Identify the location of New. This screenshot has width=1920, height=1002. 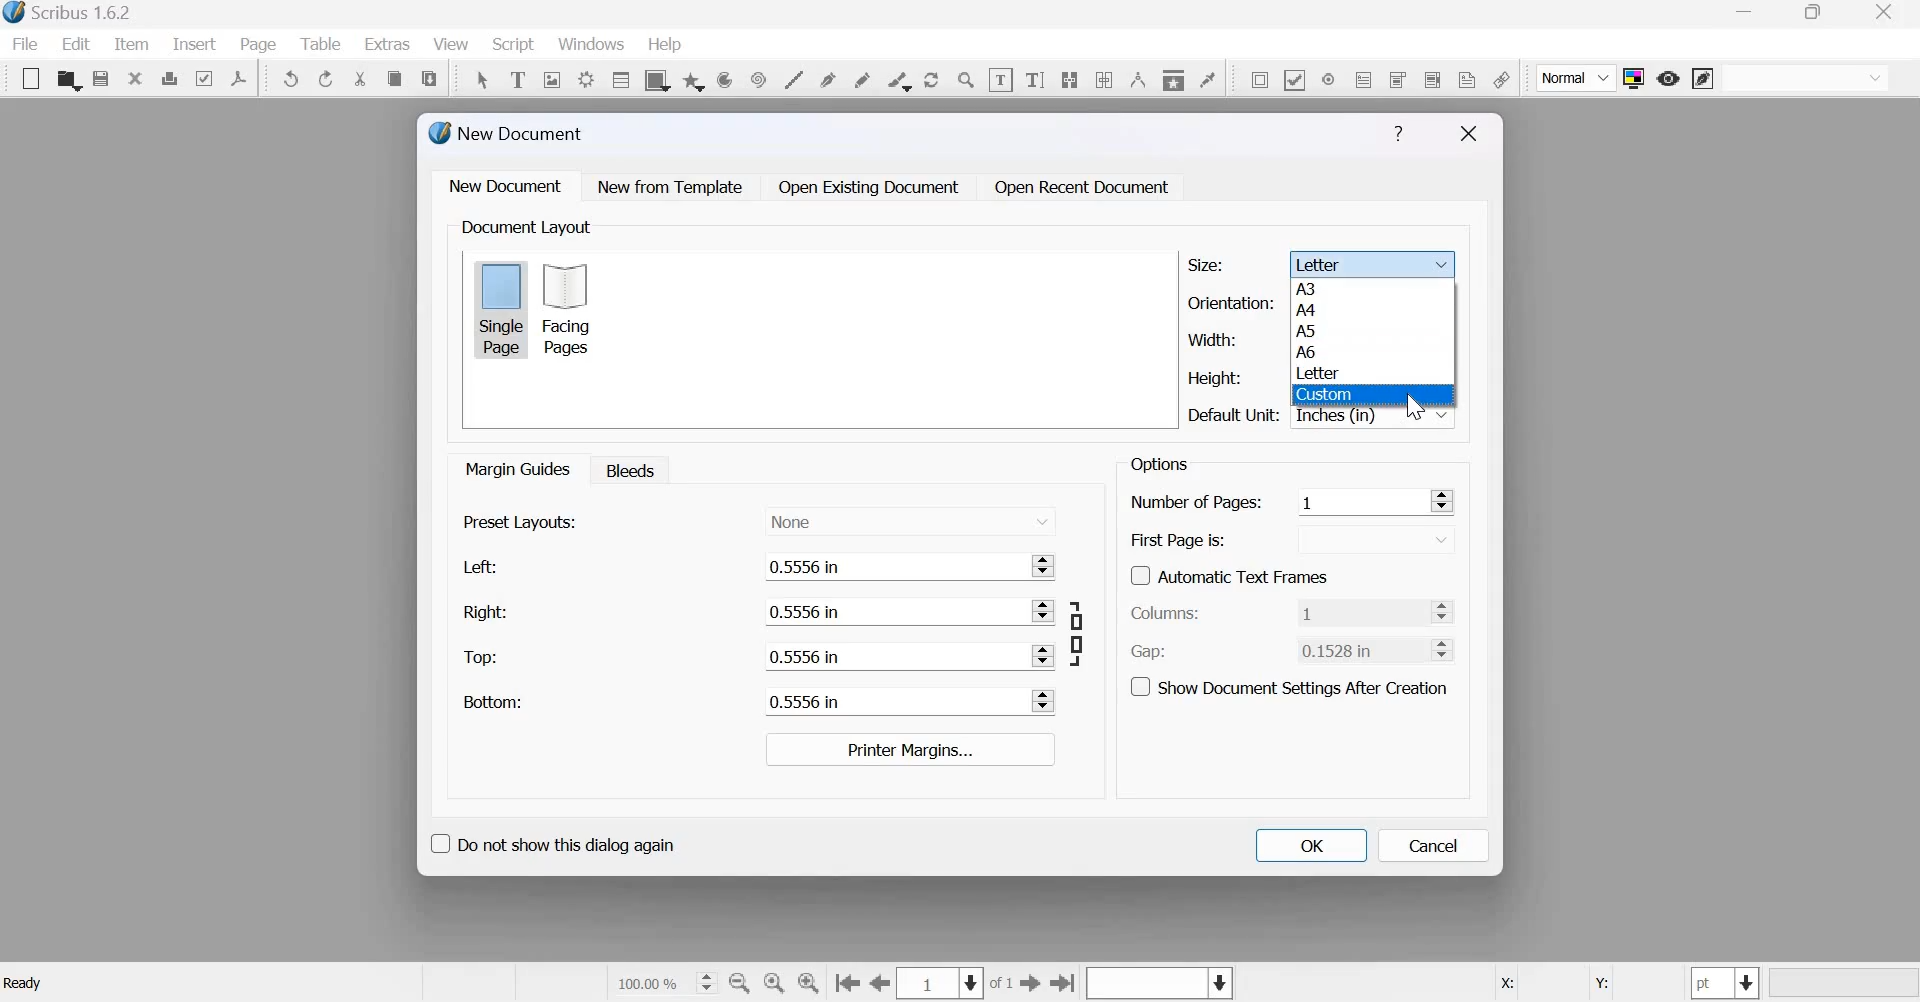
(26, 79).